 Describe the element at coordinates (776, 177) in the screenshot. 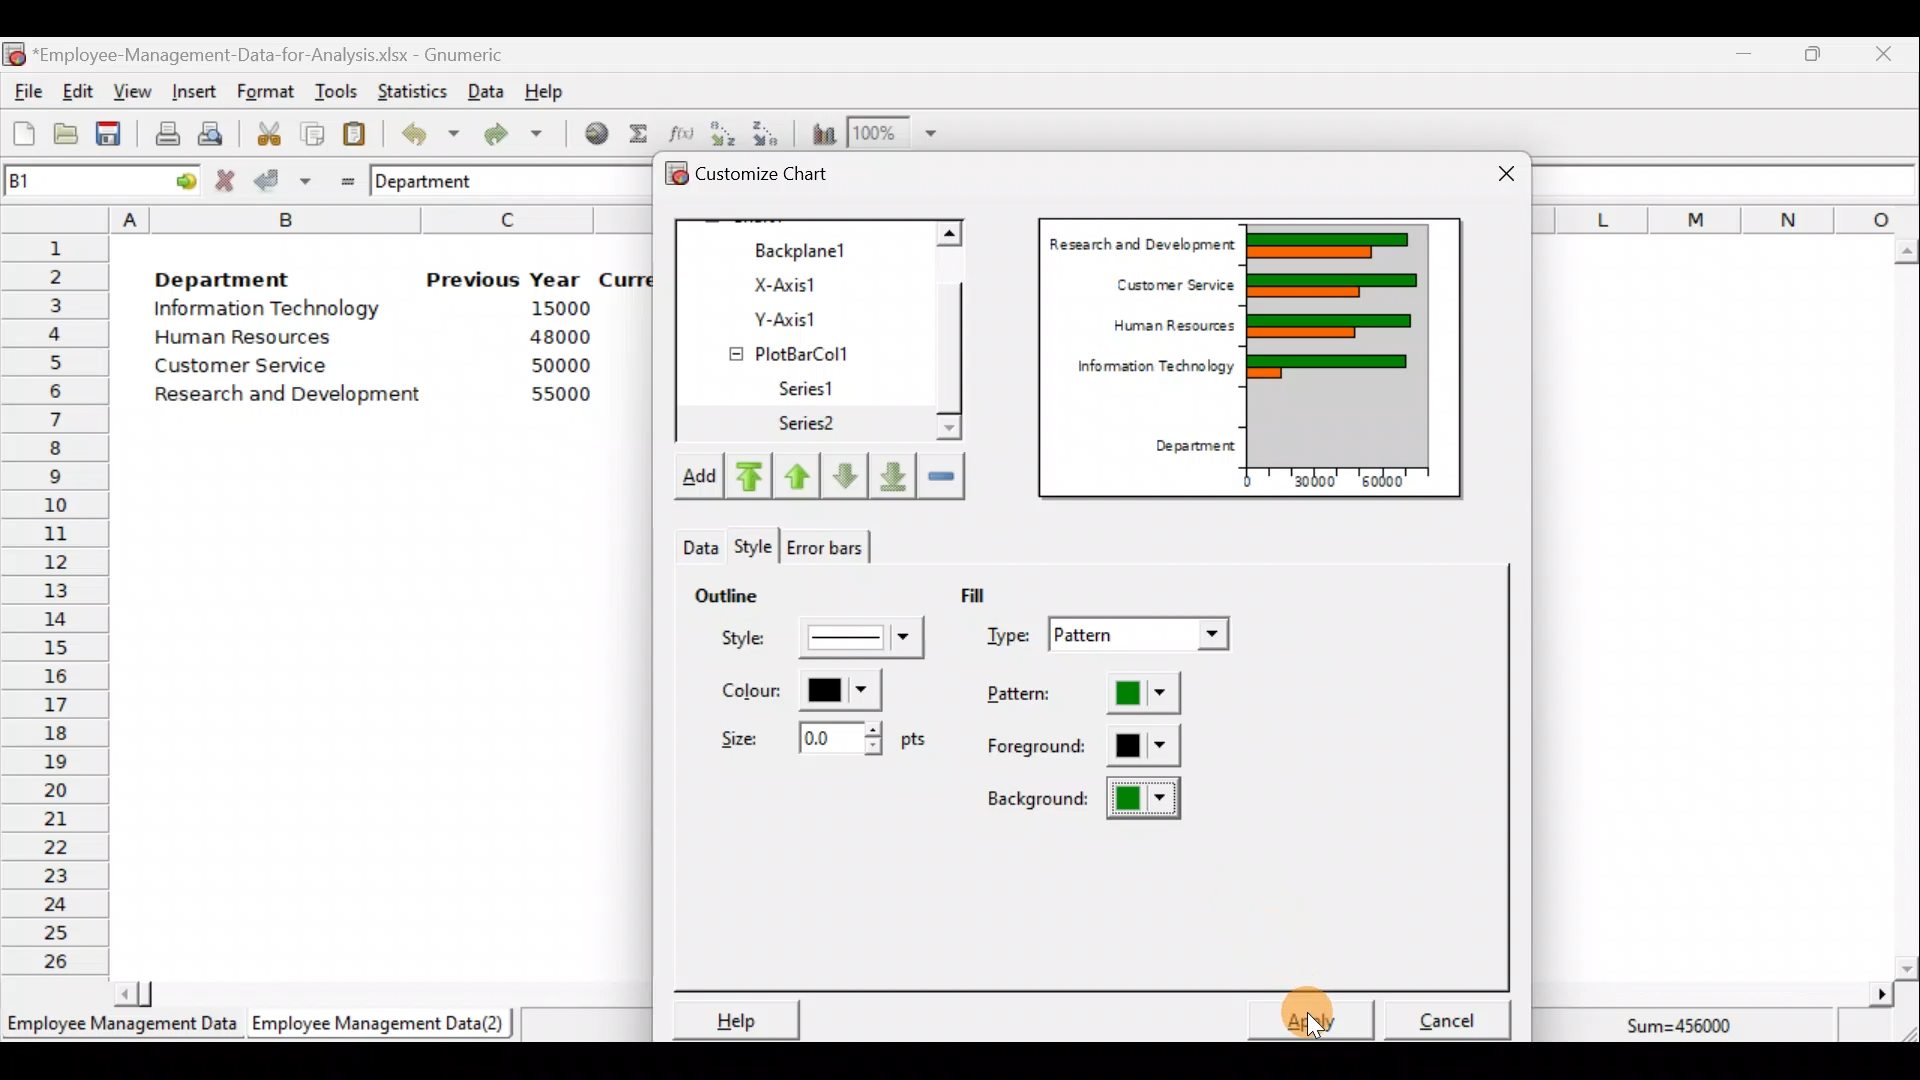

I see `Customize chart` at that location.